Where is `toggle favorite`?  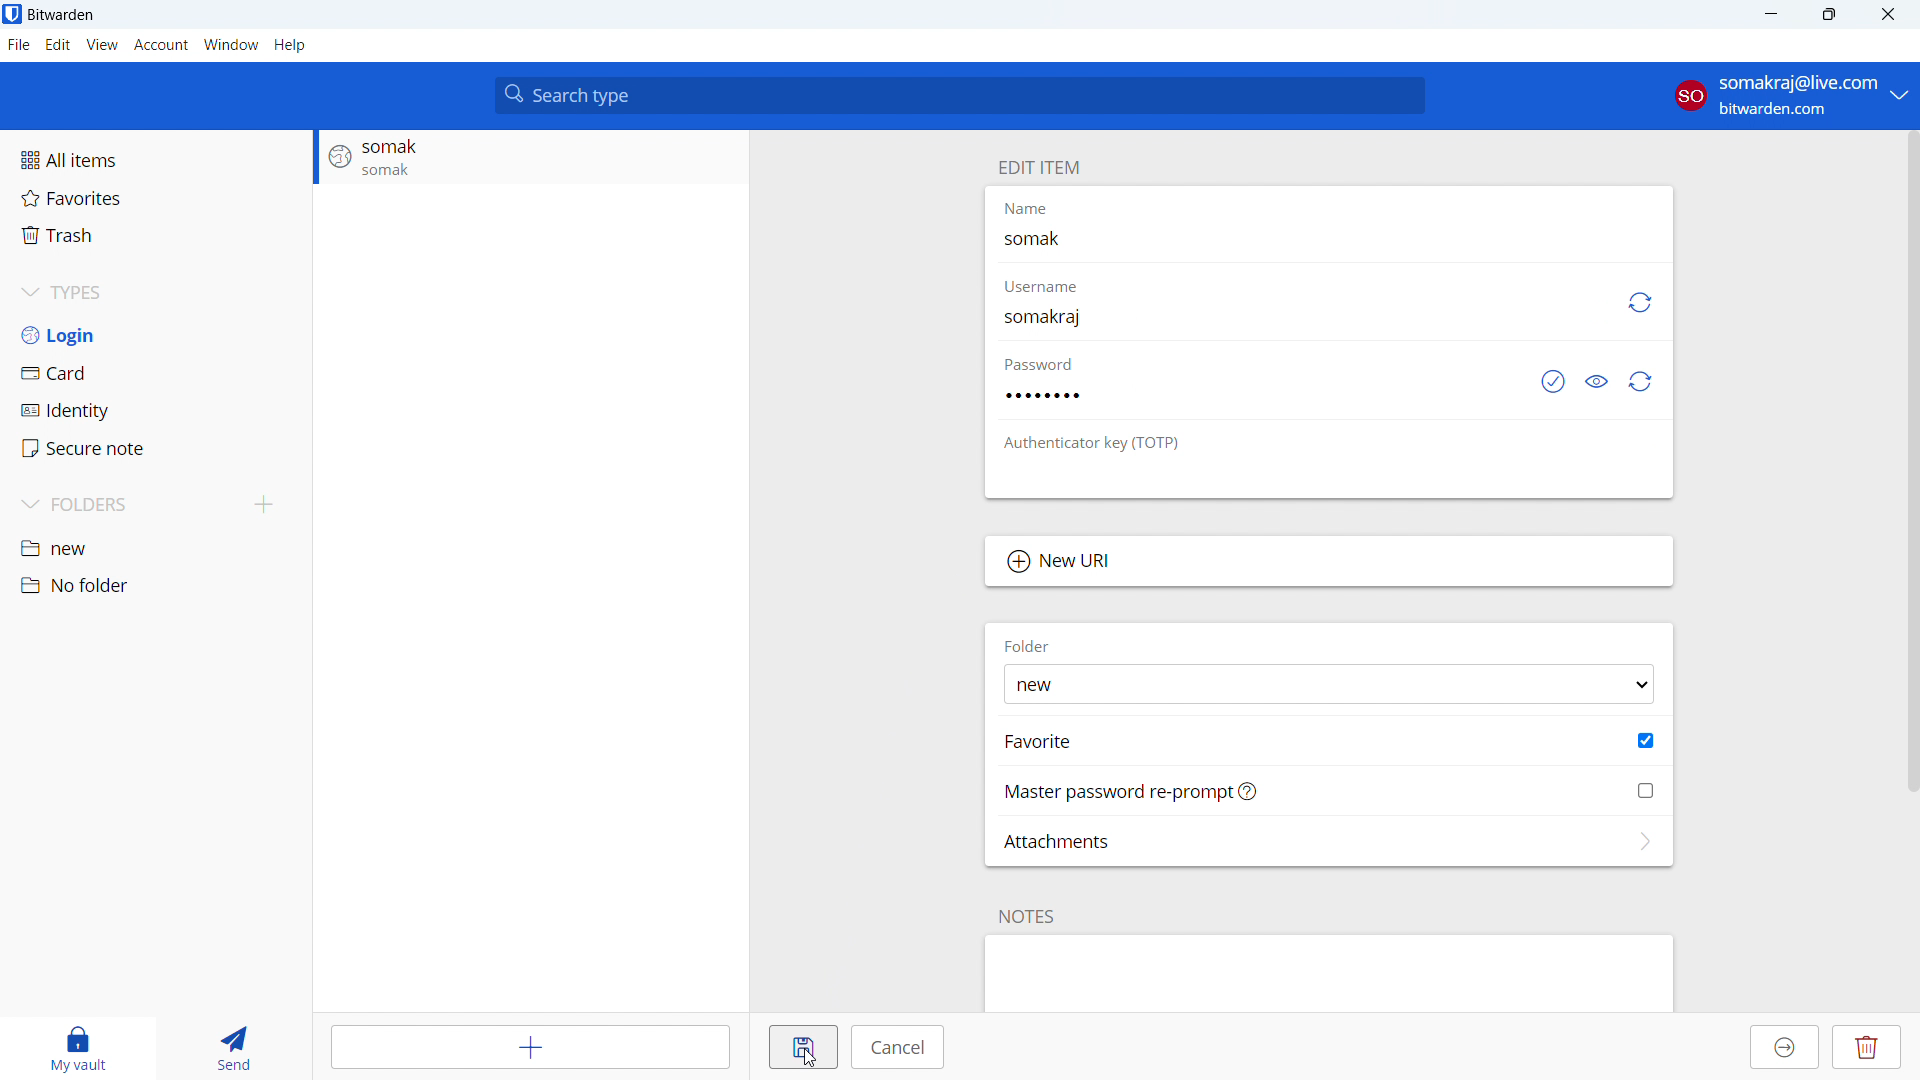 toggle favorite is located at coordinates (1646, 740).